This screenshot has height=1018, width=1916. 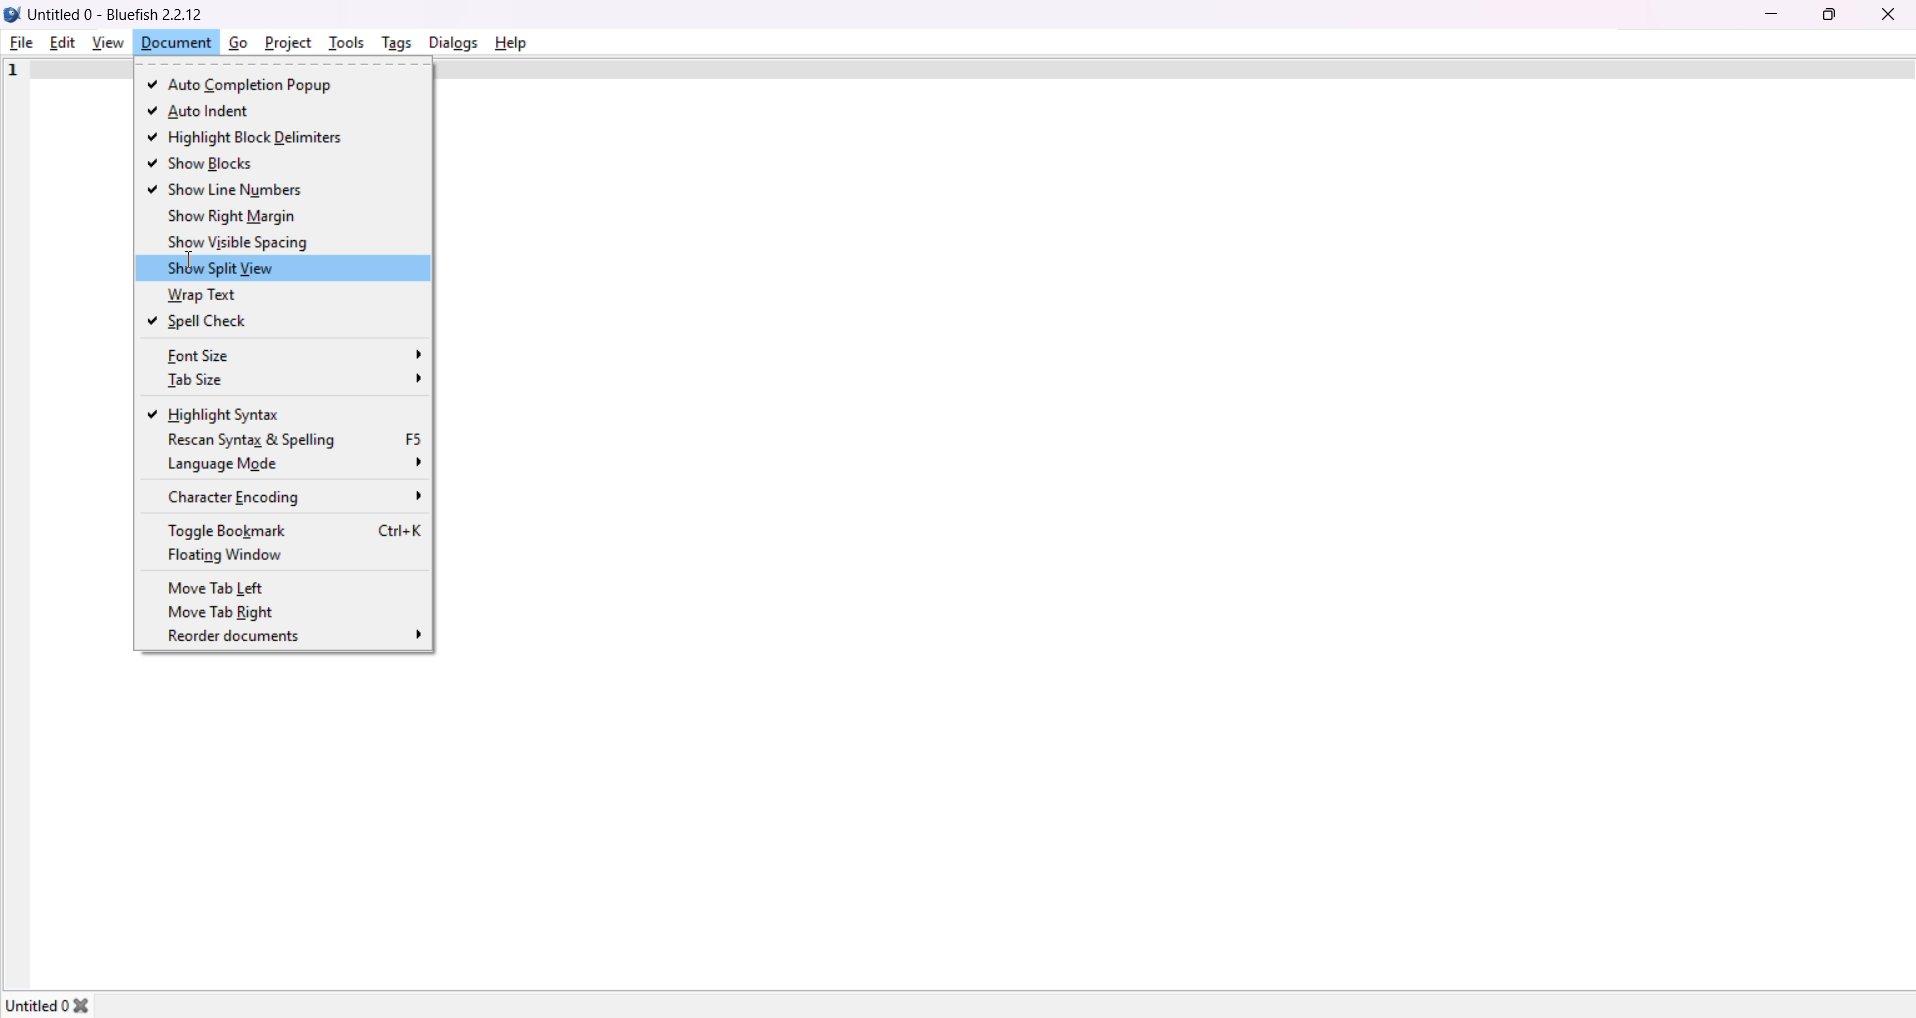 I want to click on dialog, so click(x=451, y=41).